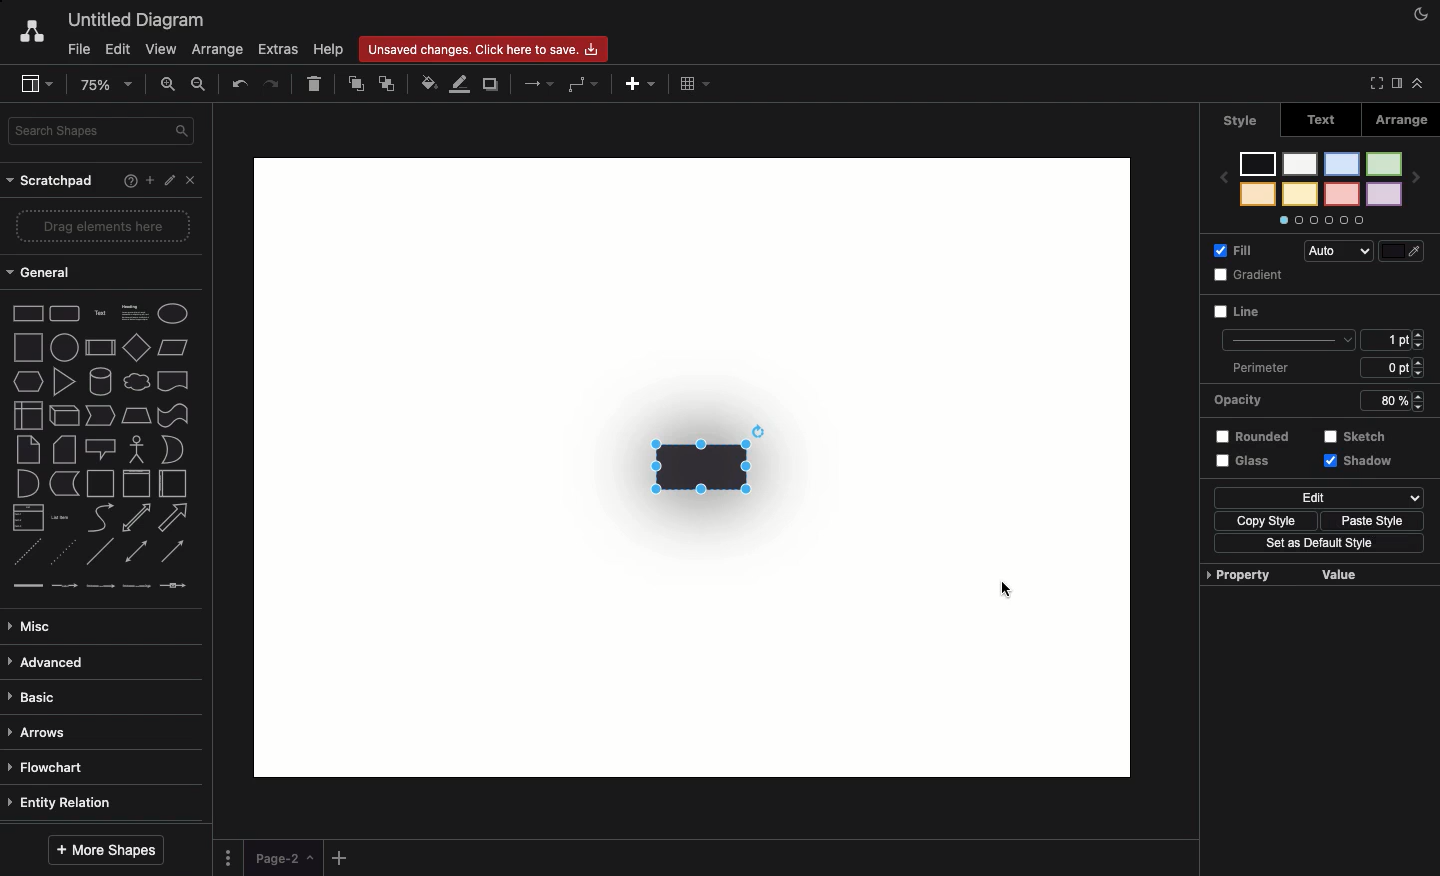 The height and width of the screenshot is (876, 1440). I want to click on color 2, so click(1384, 194).